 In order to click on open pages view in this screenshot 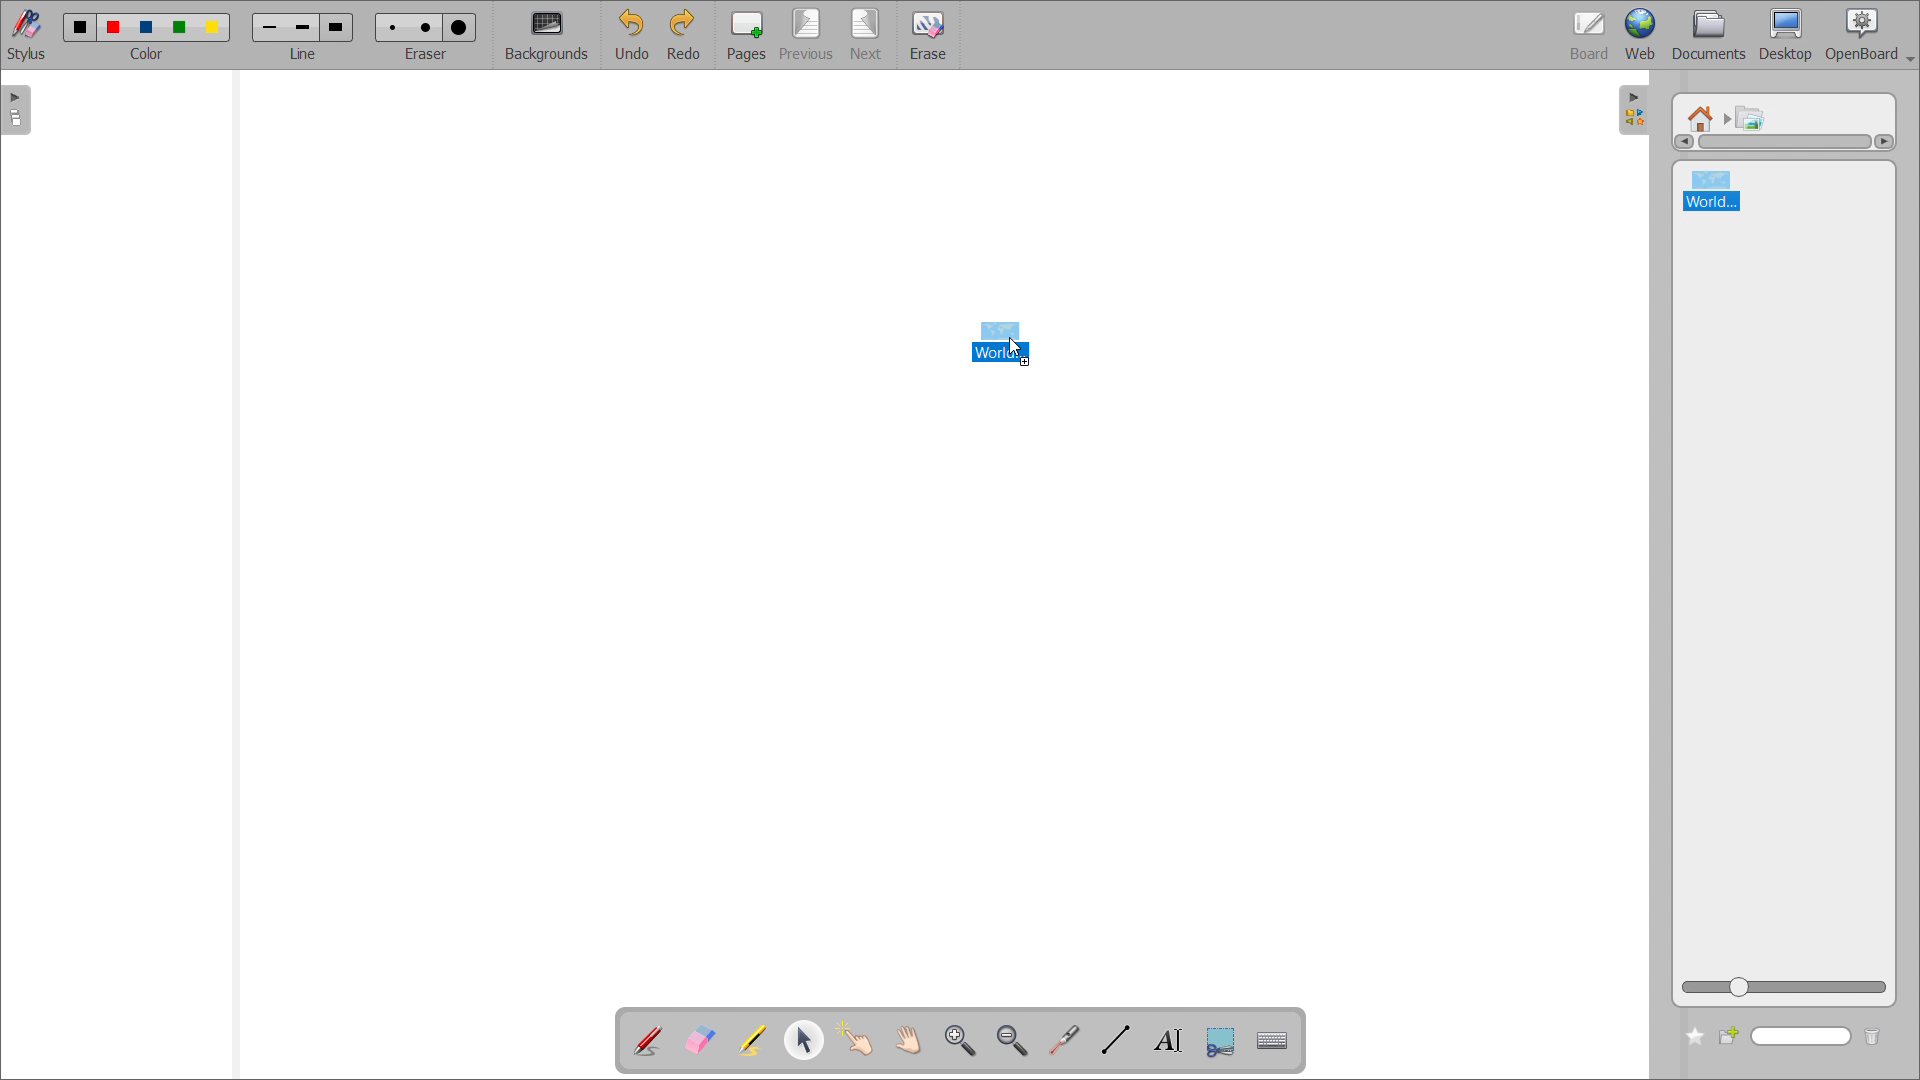, I will do `click(15, 111)`.